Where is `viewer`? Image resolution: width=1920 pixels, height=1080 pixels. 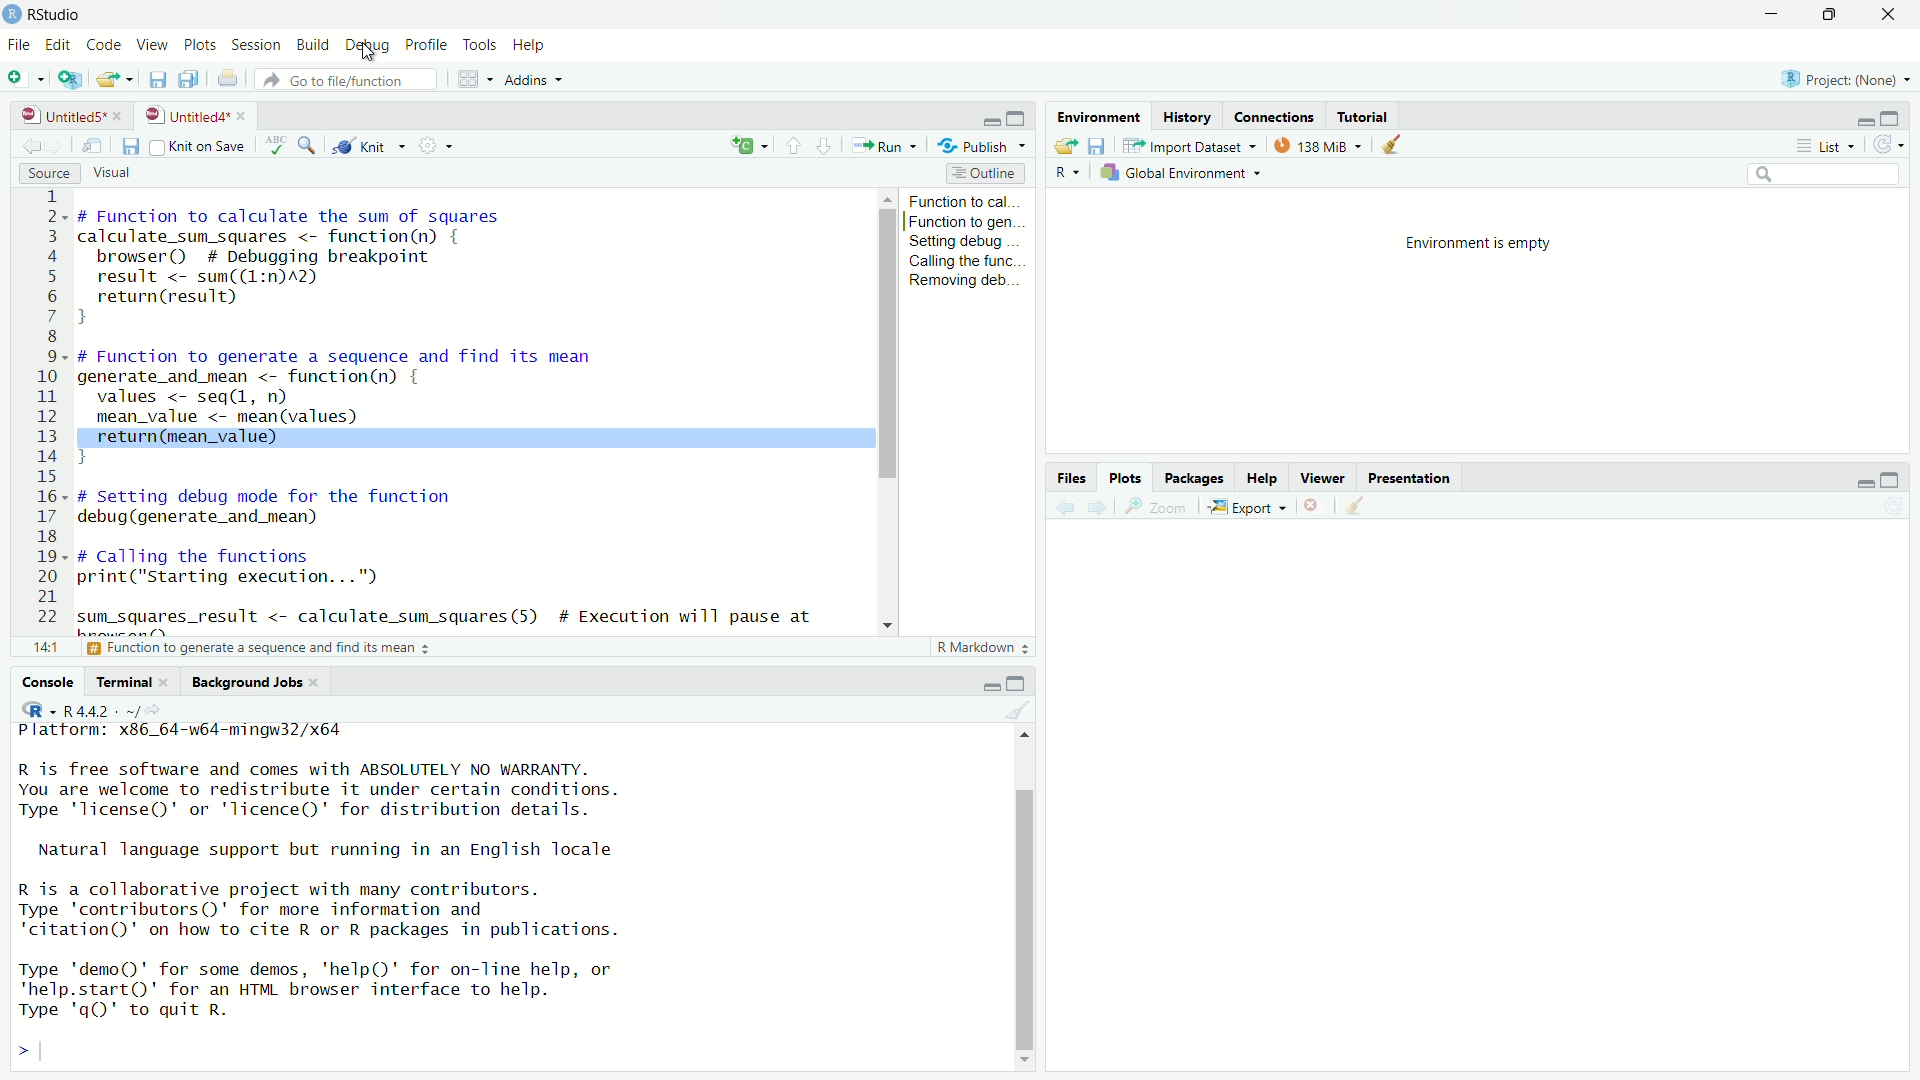
viewer is located at coordinates (1322, 475).